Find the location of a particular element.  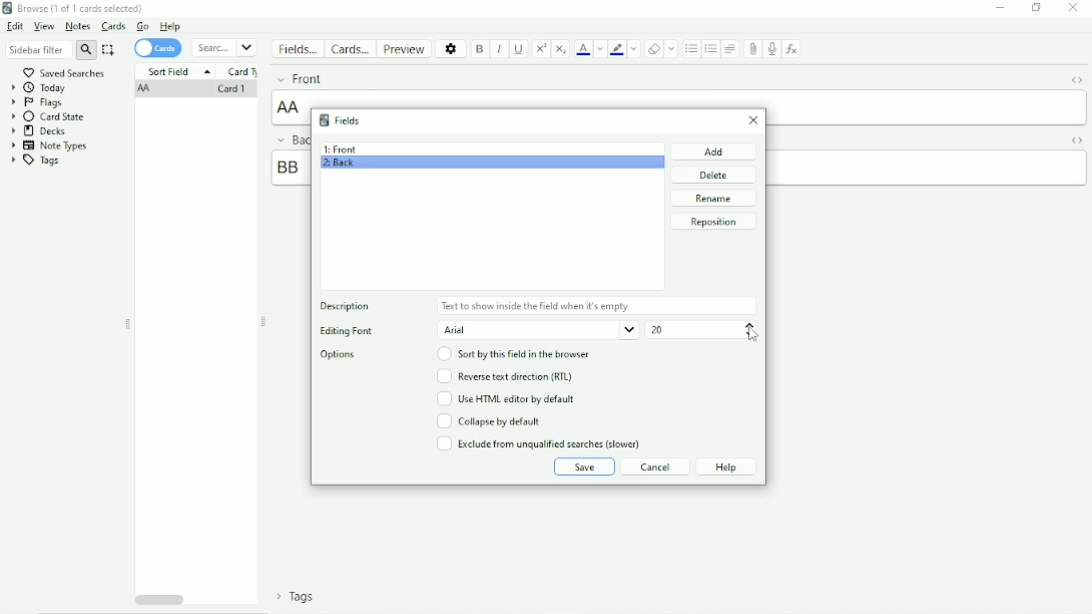

Underline is located at coordinates (519, 49).